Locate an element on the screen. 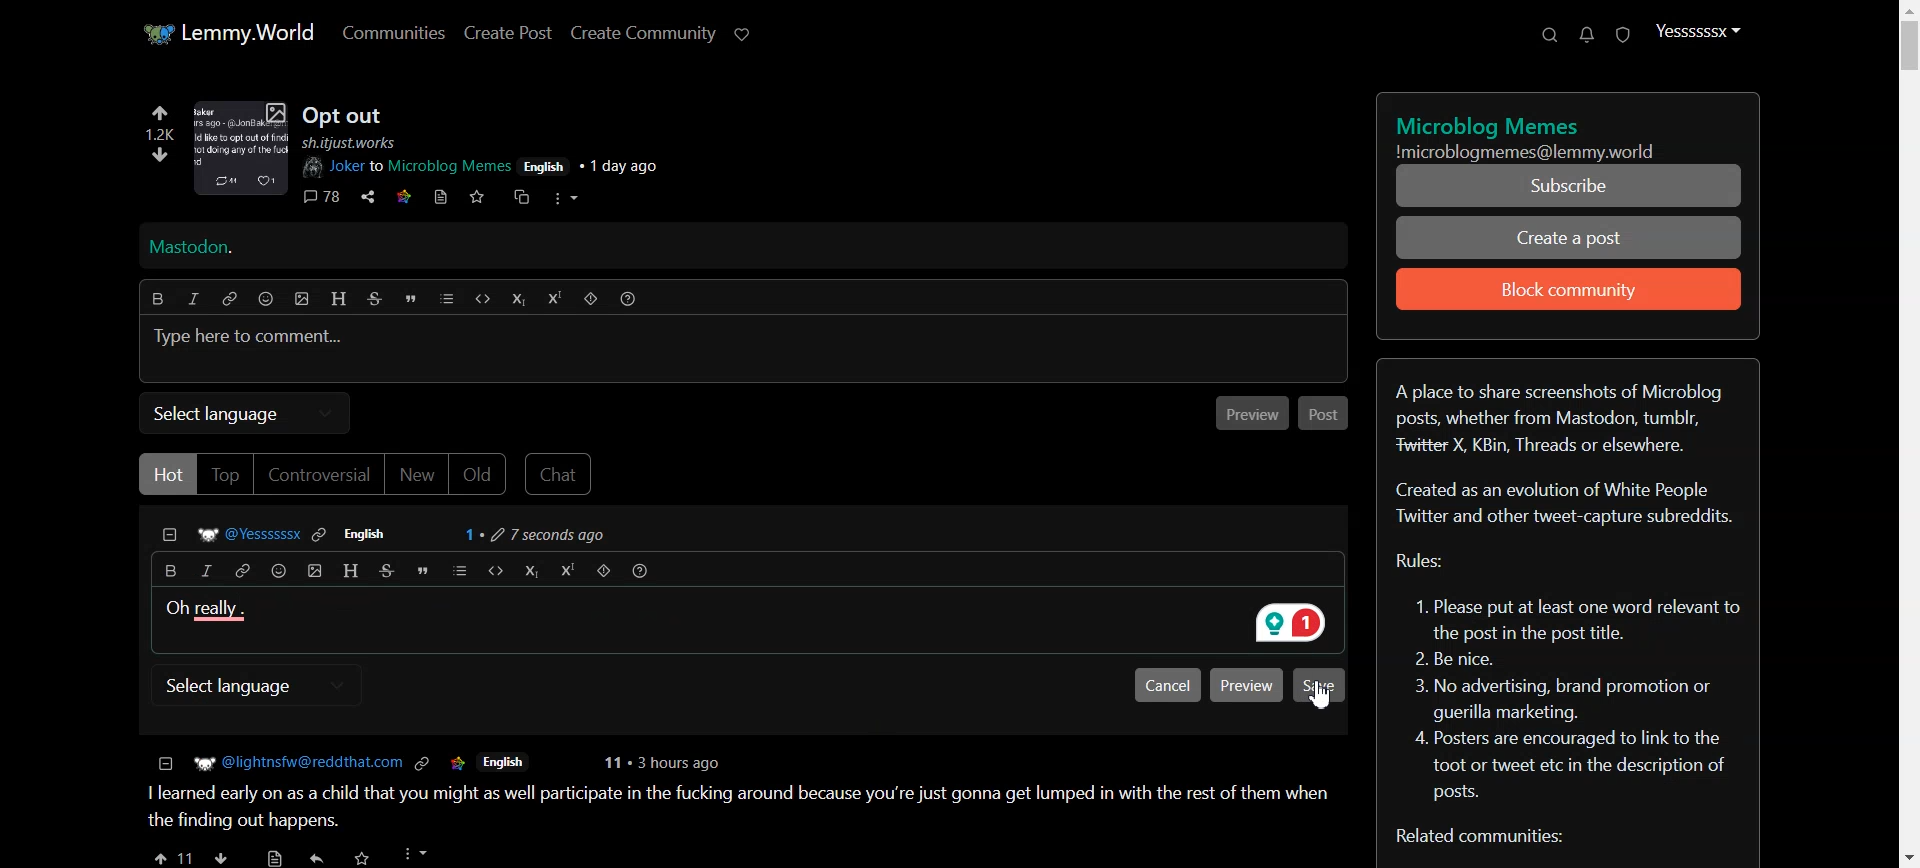  Vertical Scroll bar is located at coordinates (1906, 434).